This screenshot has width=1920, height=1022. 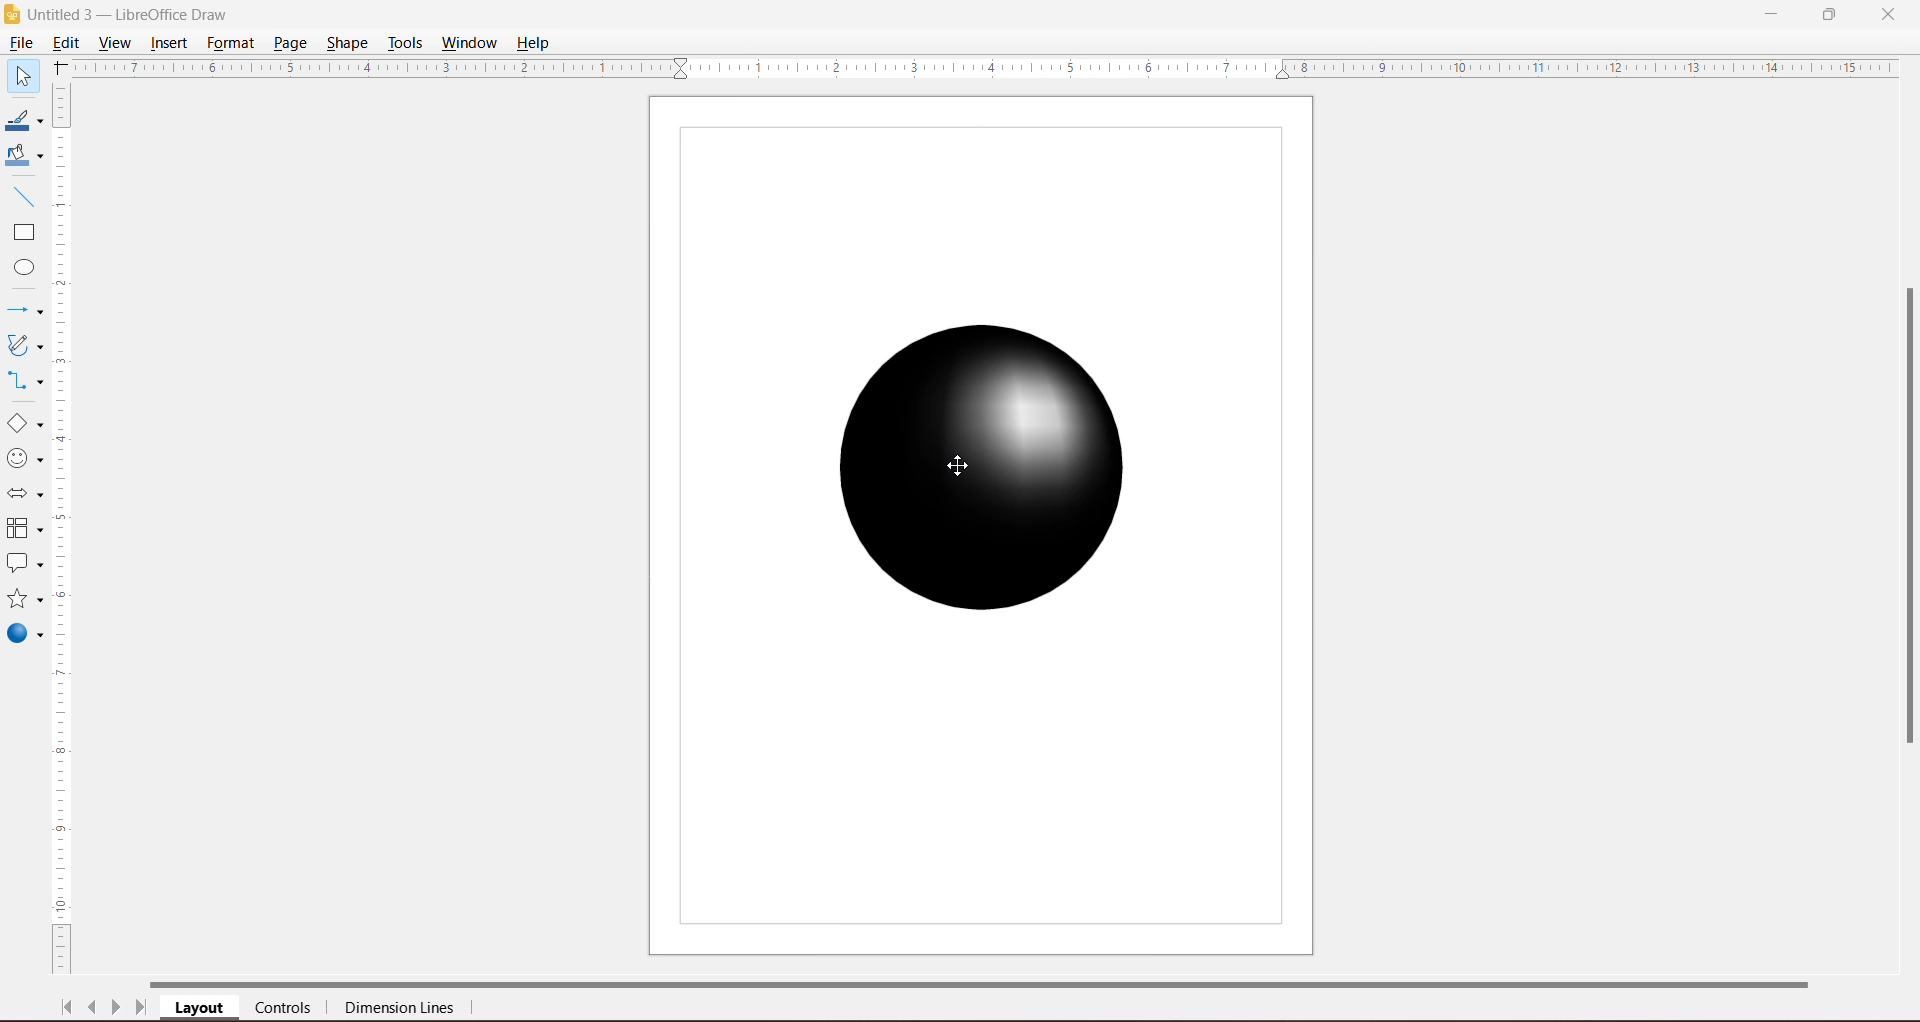 I want to click on Fill Color, so click(x=20, y=156).